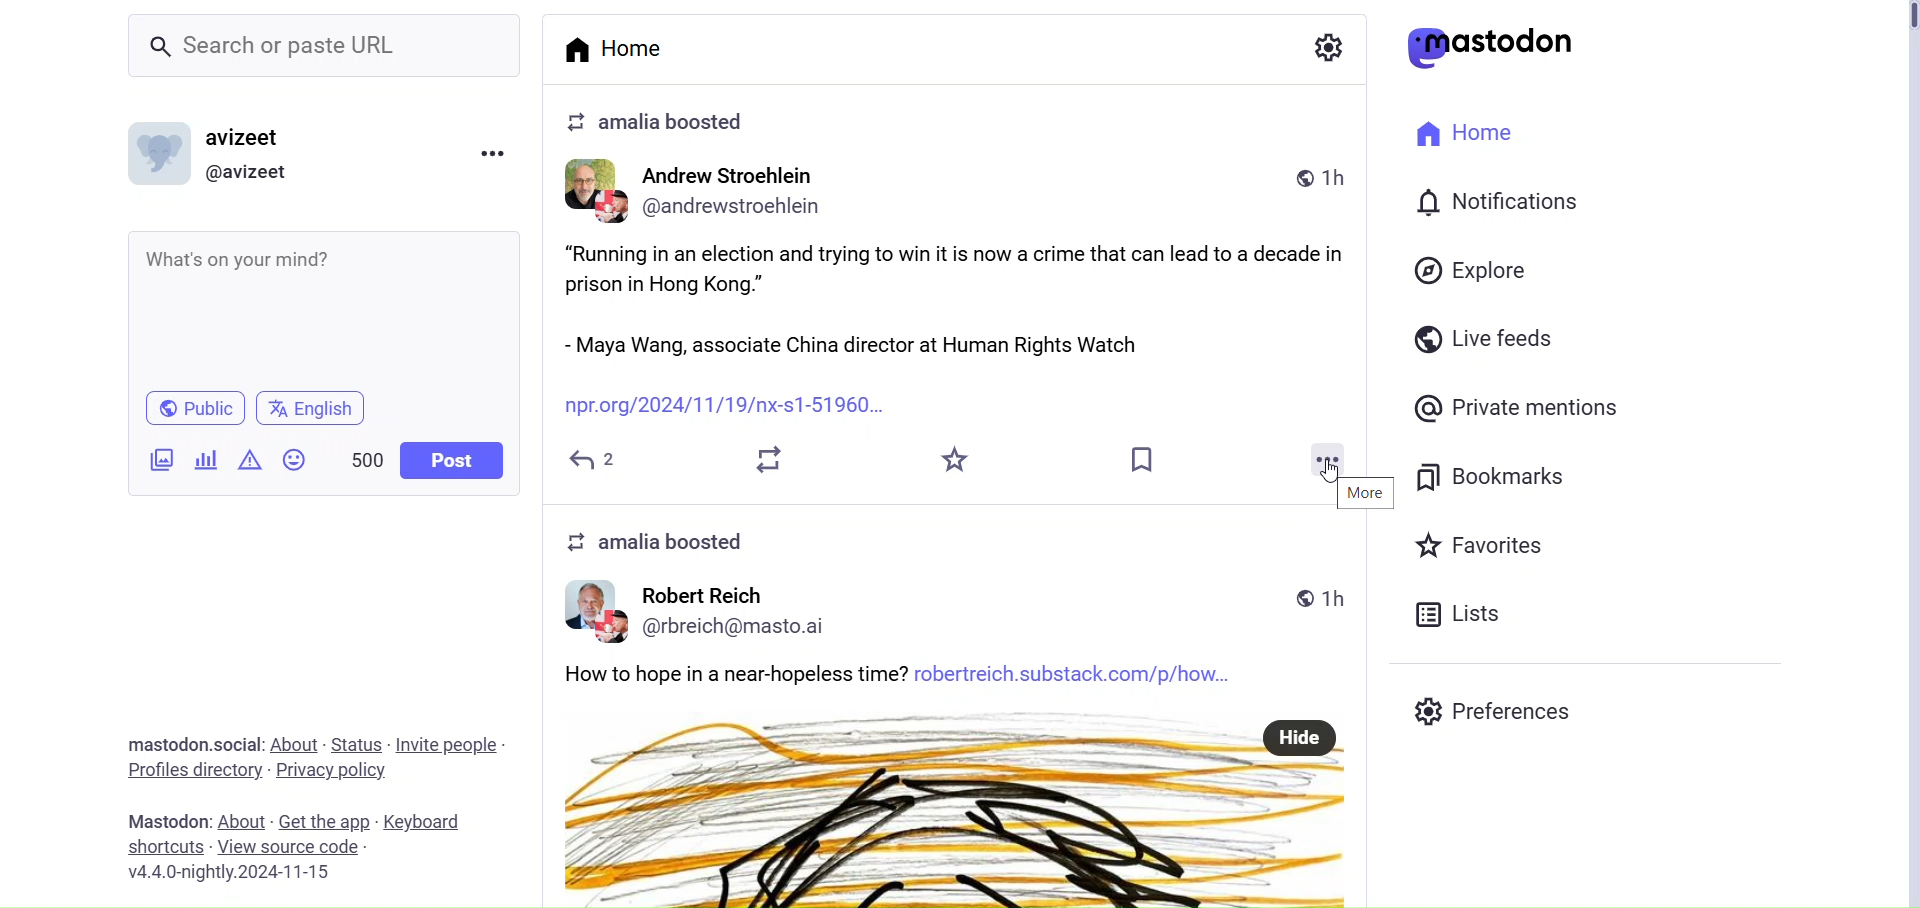 Image resolution: width=1920 pixels, height=908 pixels. I want to click on Private Mentions, so click(1520, 409).